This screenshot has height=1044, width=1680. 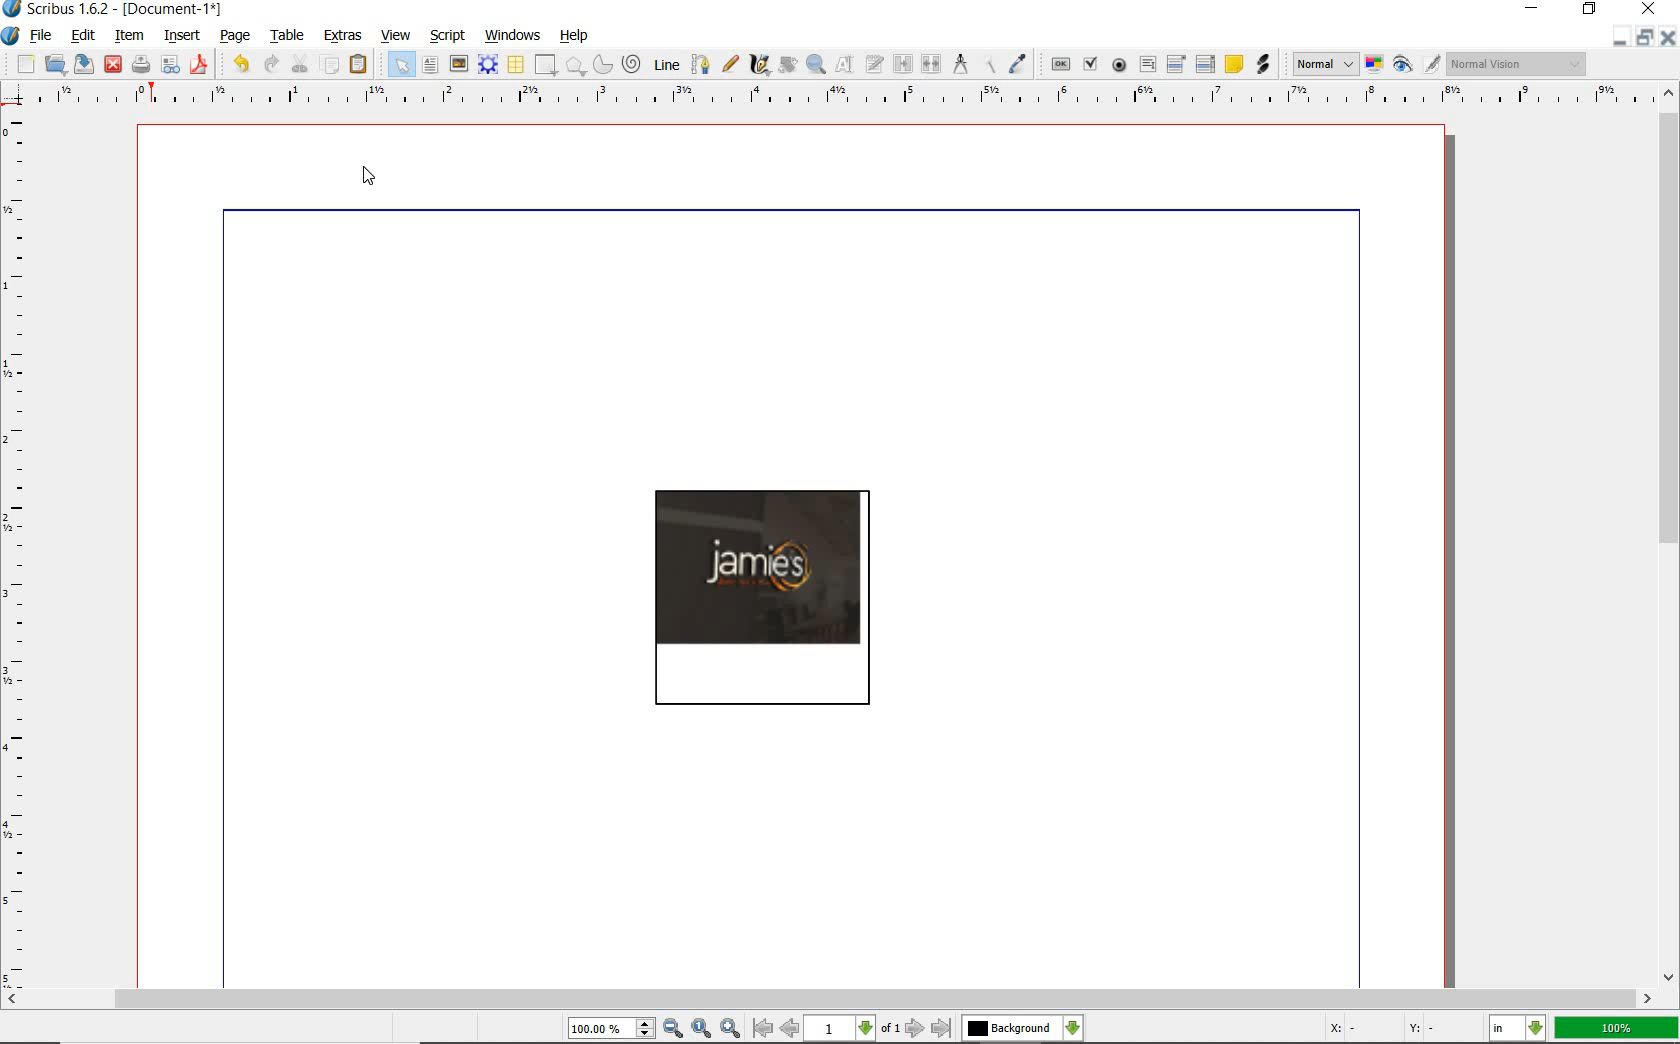 What do you see at coordinates (875, 64) in the screenshot?
I see `edit text with story editor` at bounding box center [875, 64].